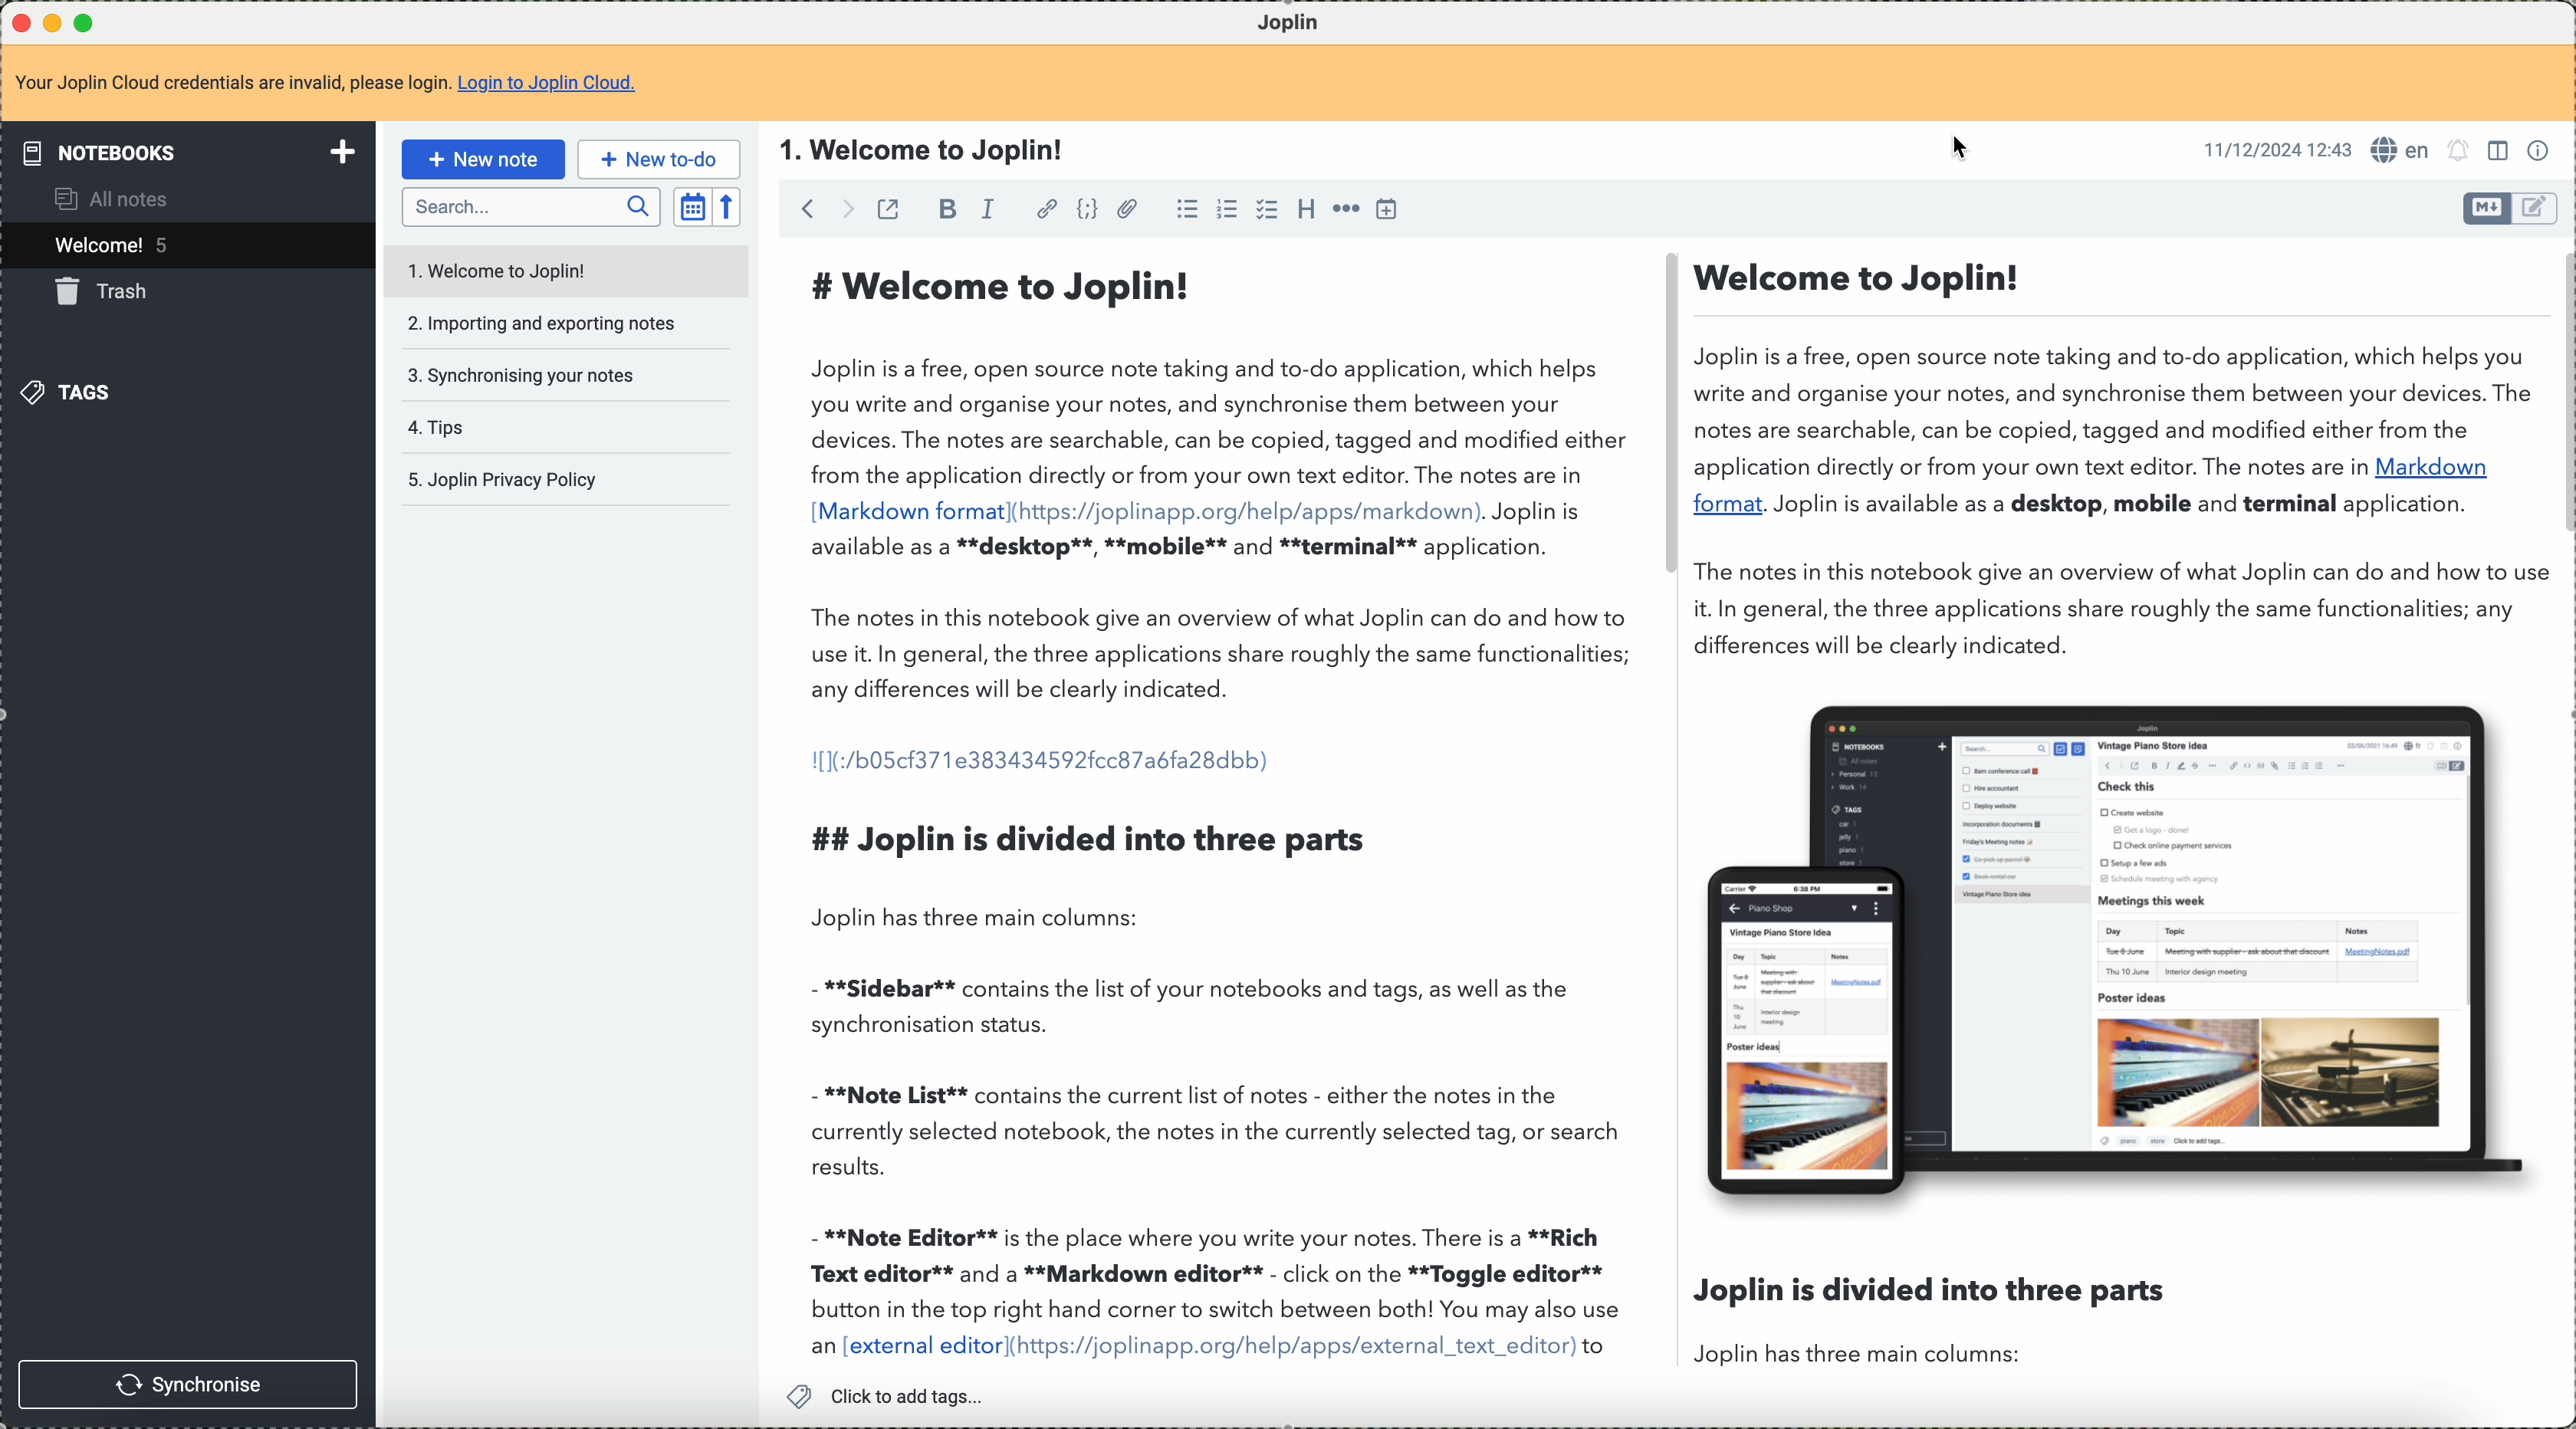 Image resolution: width=2576 pixels, height=1429 pixels. Describe the element at coordinates (692, 207) in the screenshot. I see `toggle sort order field` at that location.